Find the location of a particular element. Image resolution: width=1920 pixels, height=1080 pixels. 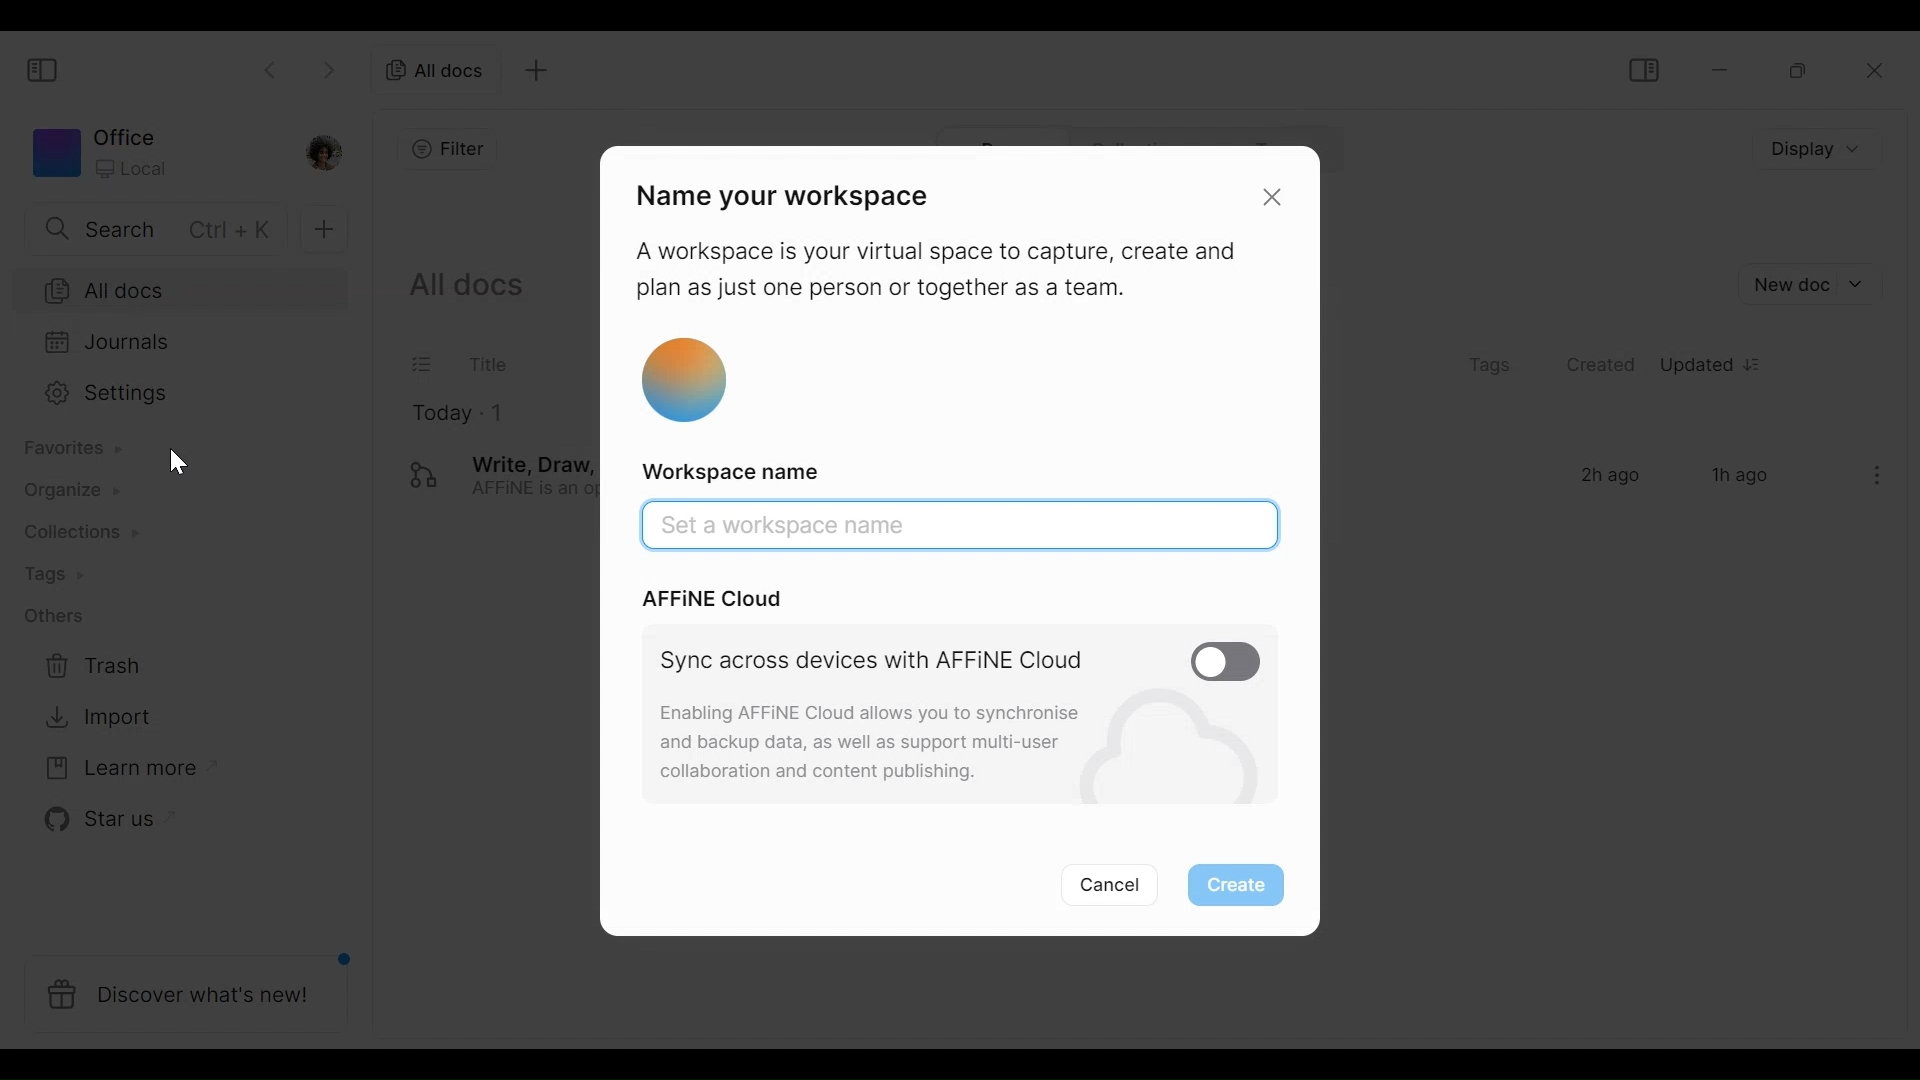

Go back is located at coordinates (272, 72).